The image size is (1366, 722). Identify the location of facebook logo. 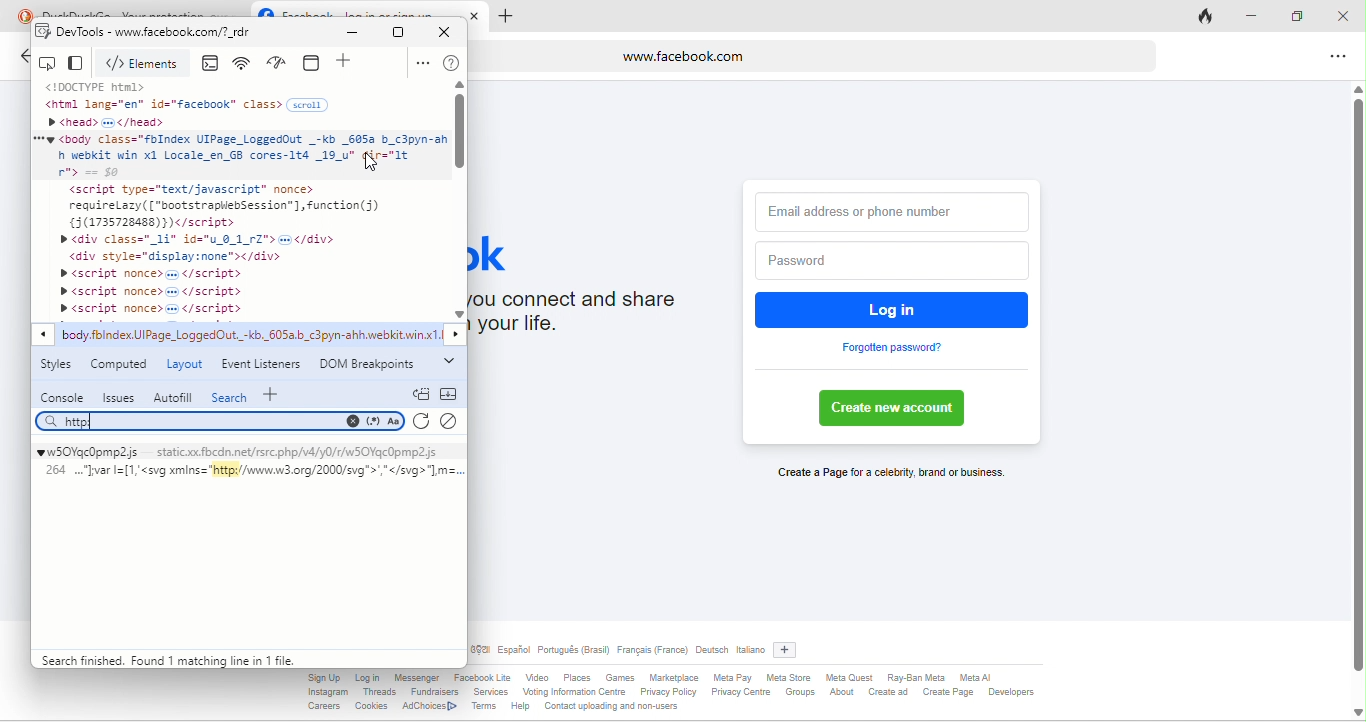
(265, 9).